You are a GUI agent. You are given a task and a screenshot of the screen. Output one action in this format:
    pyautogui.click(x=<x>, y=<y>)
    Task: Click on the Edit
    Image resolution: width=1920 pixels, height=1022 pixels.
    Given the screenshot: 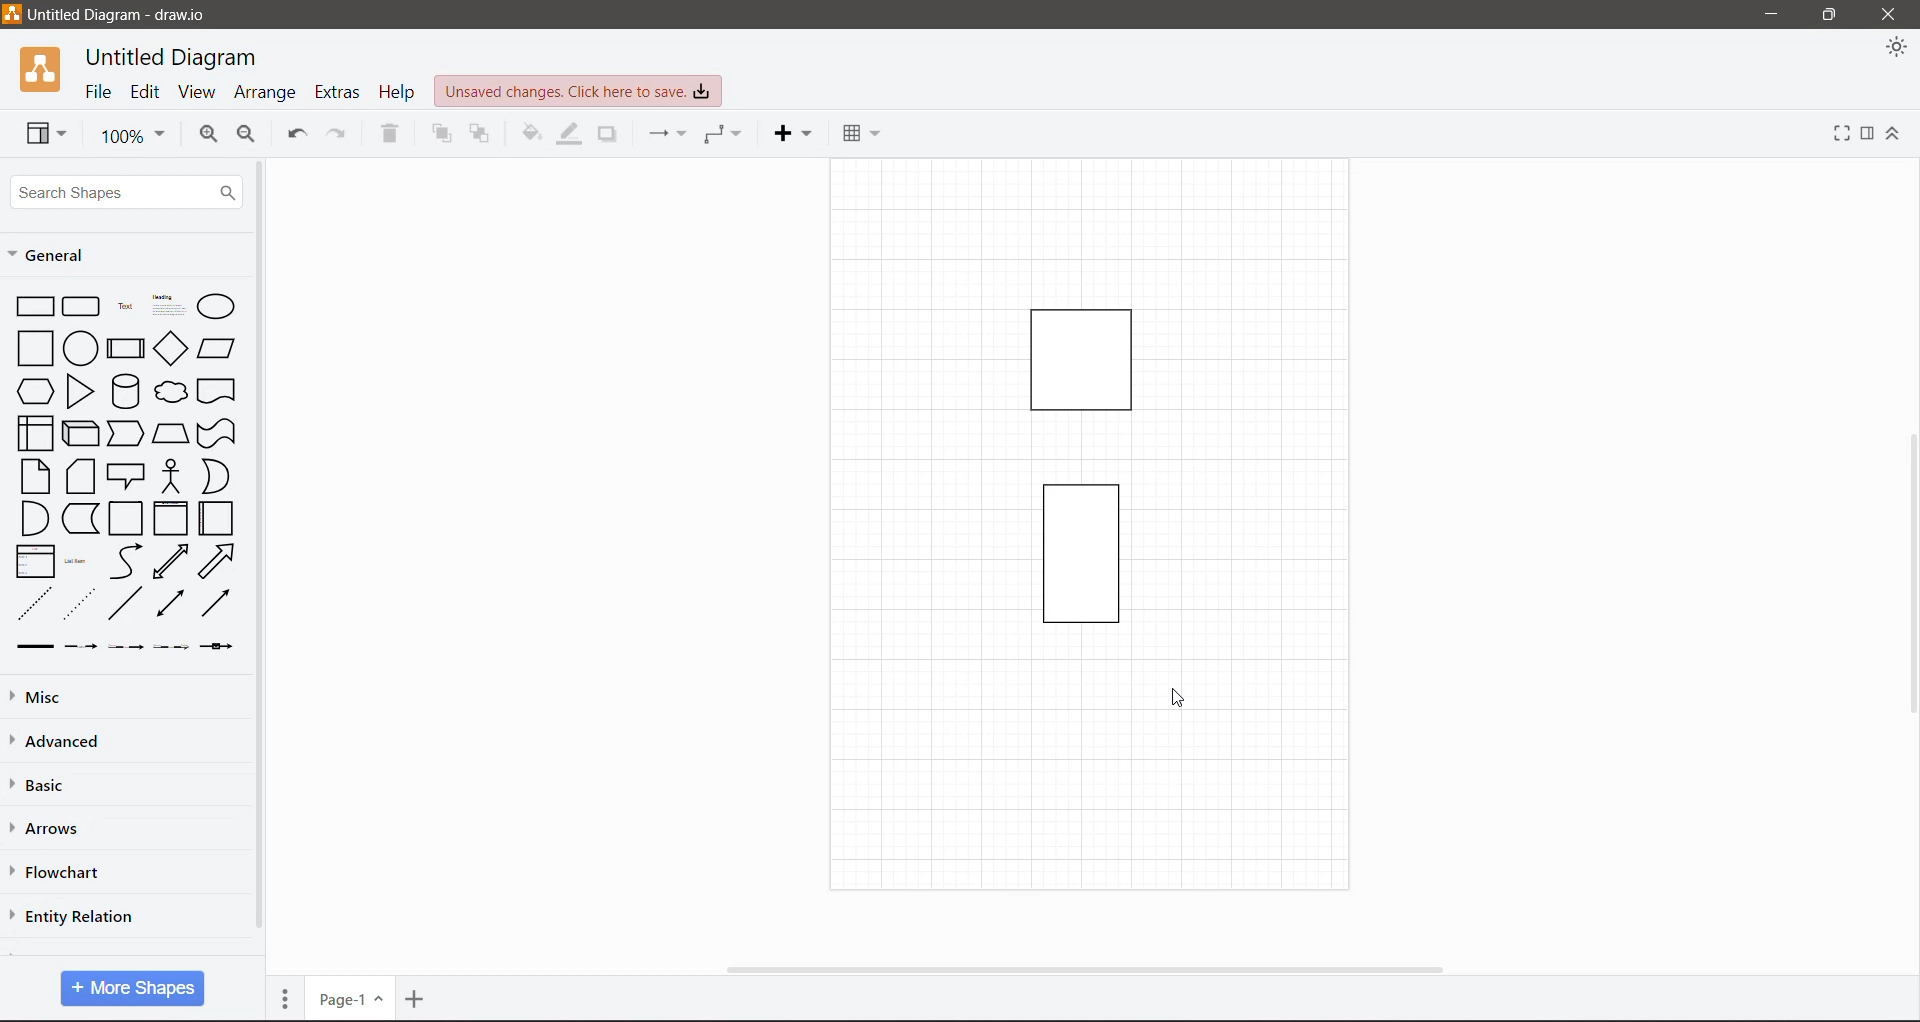 What is the action you would take?
    pyautogui.click(x=146, y=93)
    